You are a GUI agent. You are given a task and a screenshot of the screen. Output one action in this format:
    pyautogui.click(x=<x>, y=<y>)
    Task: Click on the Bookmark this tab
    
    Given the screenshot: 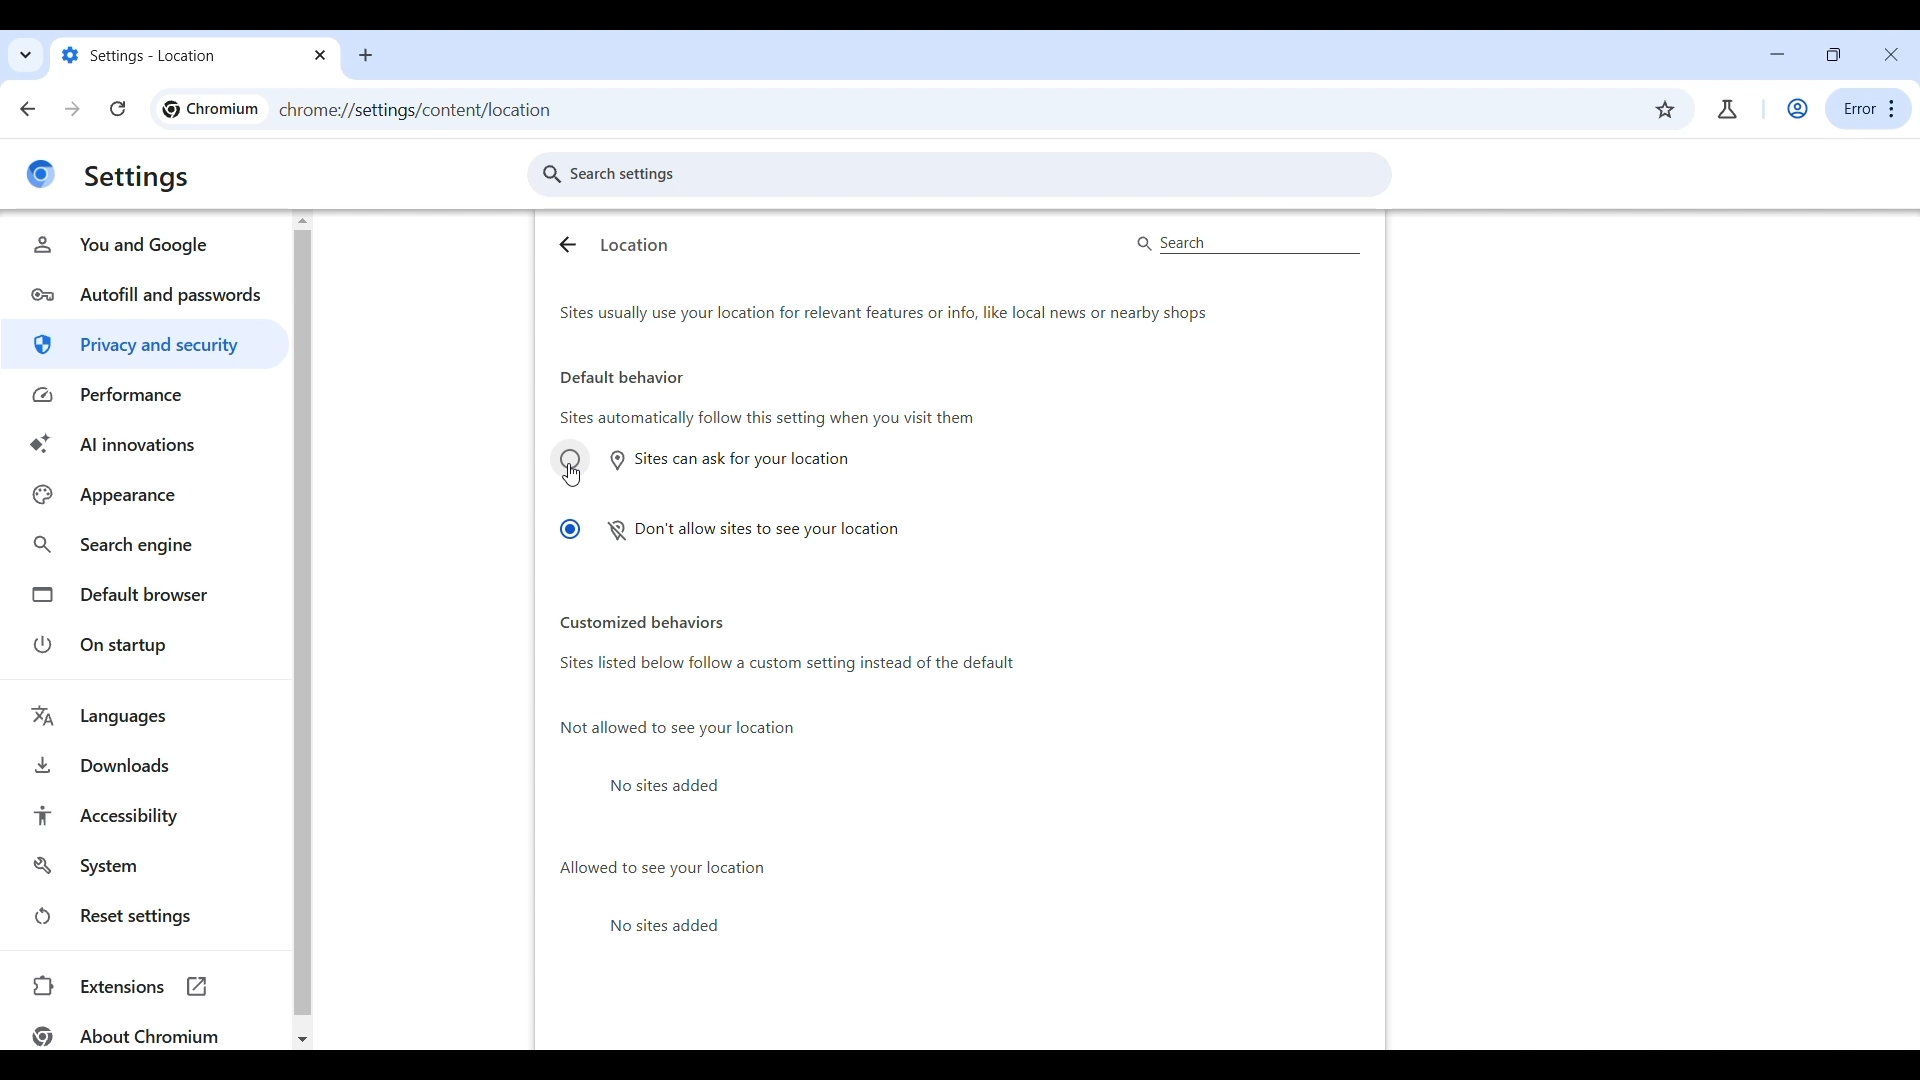 What is the action you would take?
    pyautogui.click(x=1665, y=110)
    